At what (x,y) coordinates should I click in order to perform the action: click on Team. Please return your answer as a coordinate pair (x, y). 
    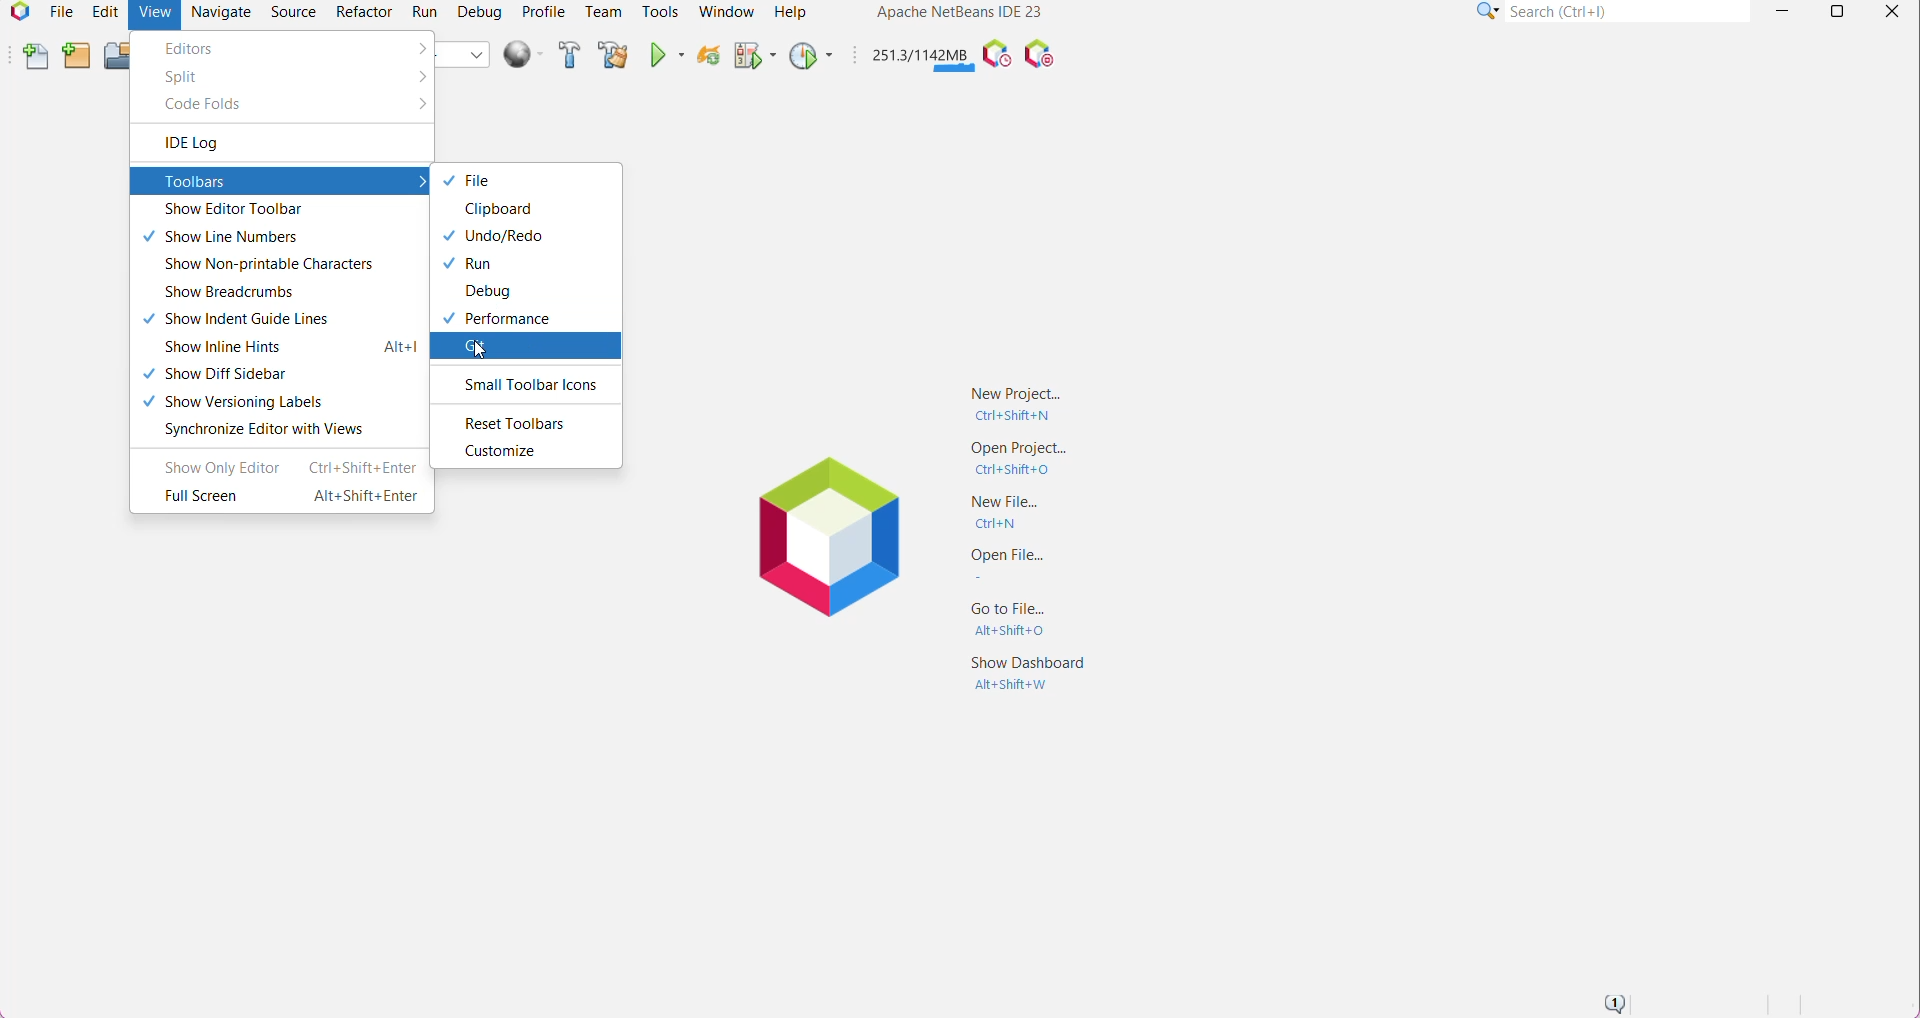
    Looking at the image, I should click on (603, 12).